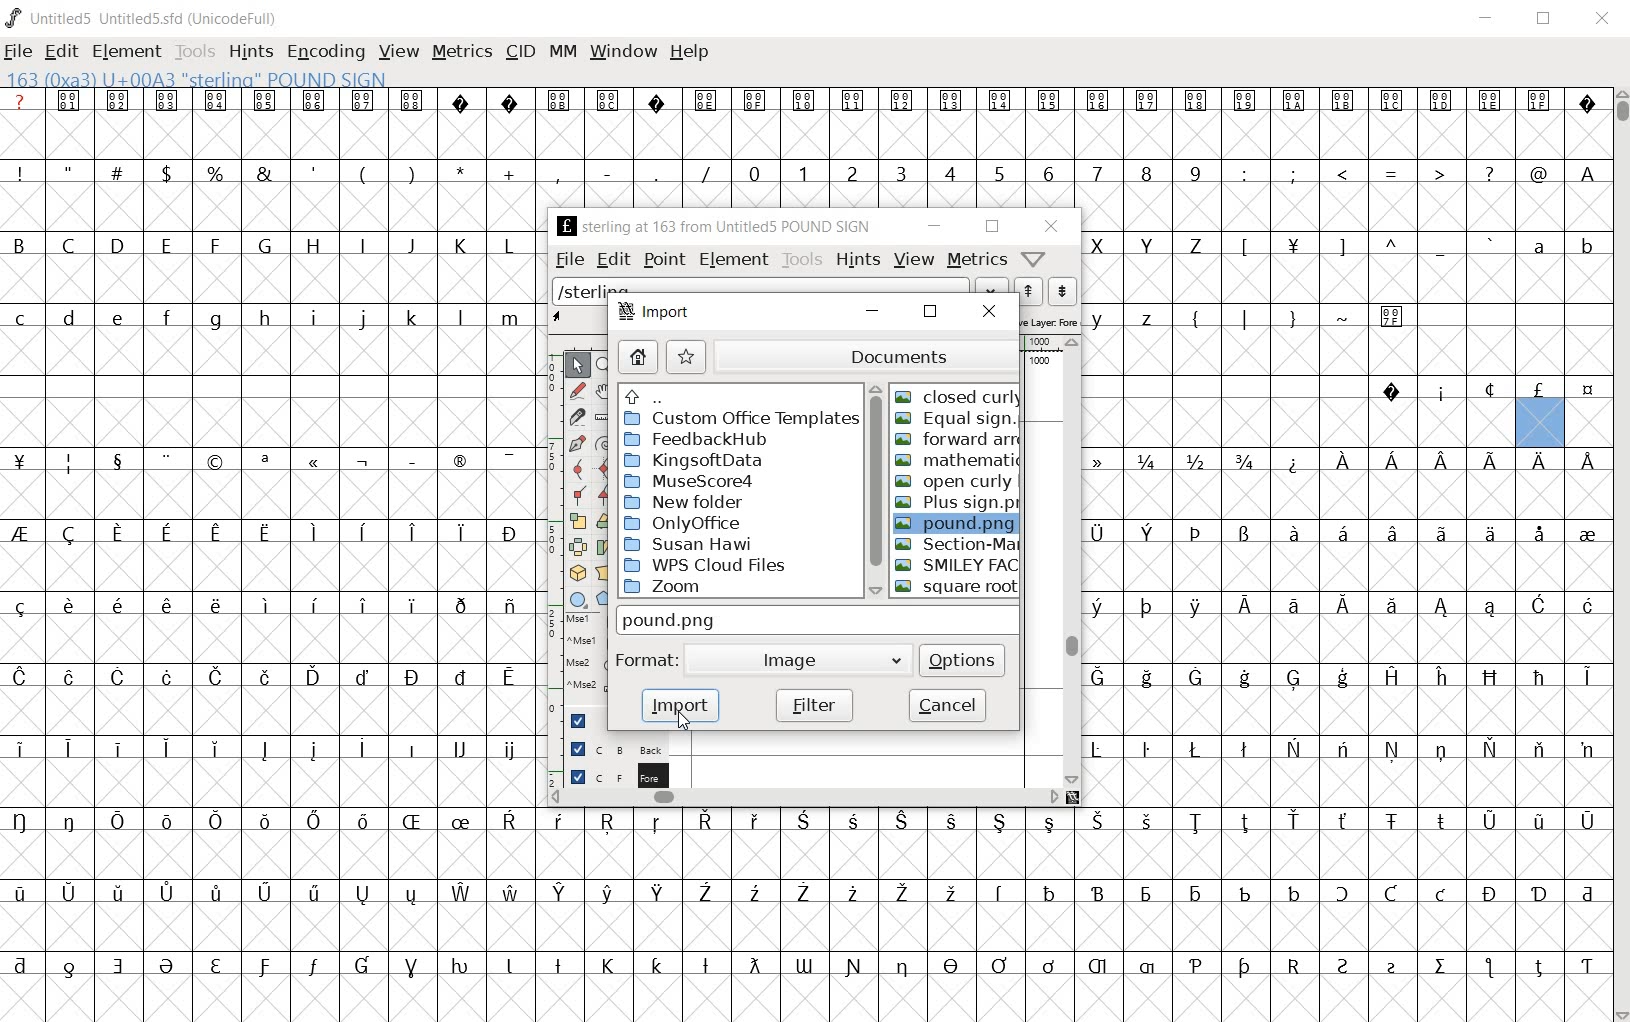 The height and width of the screenshot is (1022, 1630). I want to click on 1000, so click(1039, 362).